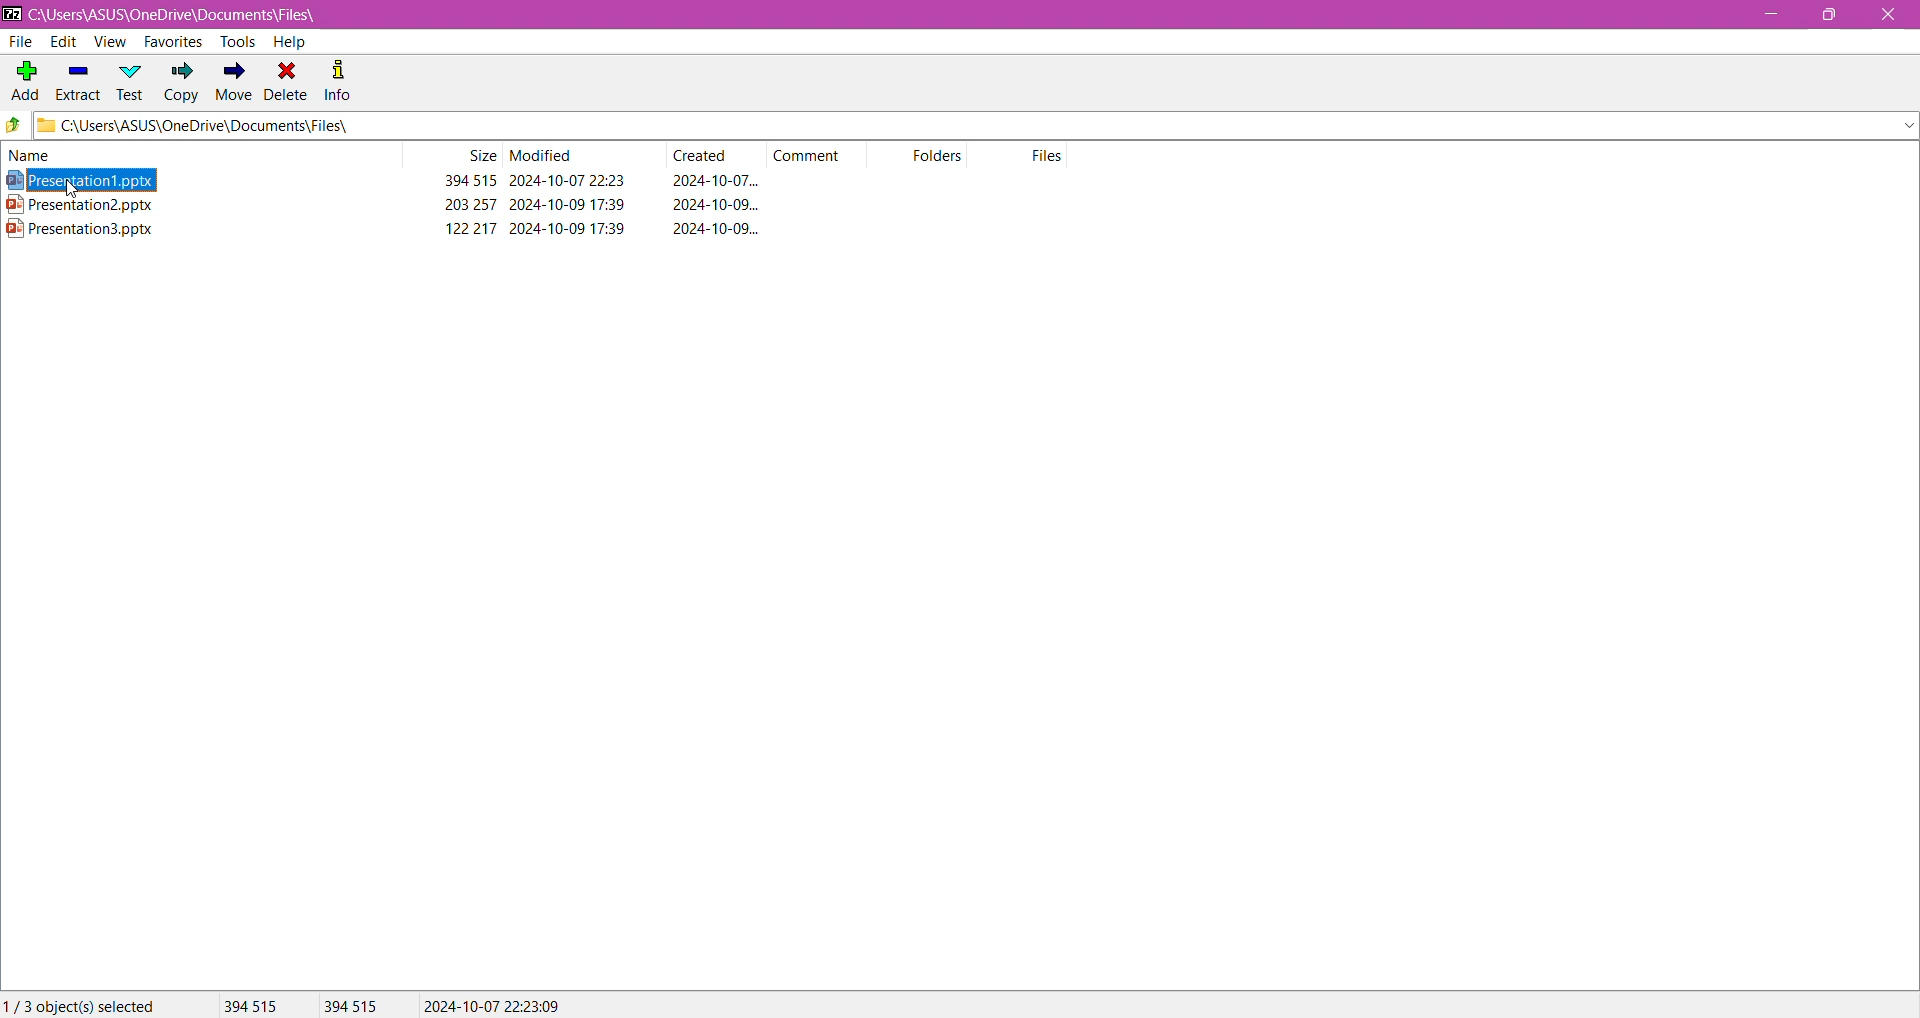  What do you see at coordinates (235, 41) in the screenshot?
I see `Tools` at bounding box center [235, 41].